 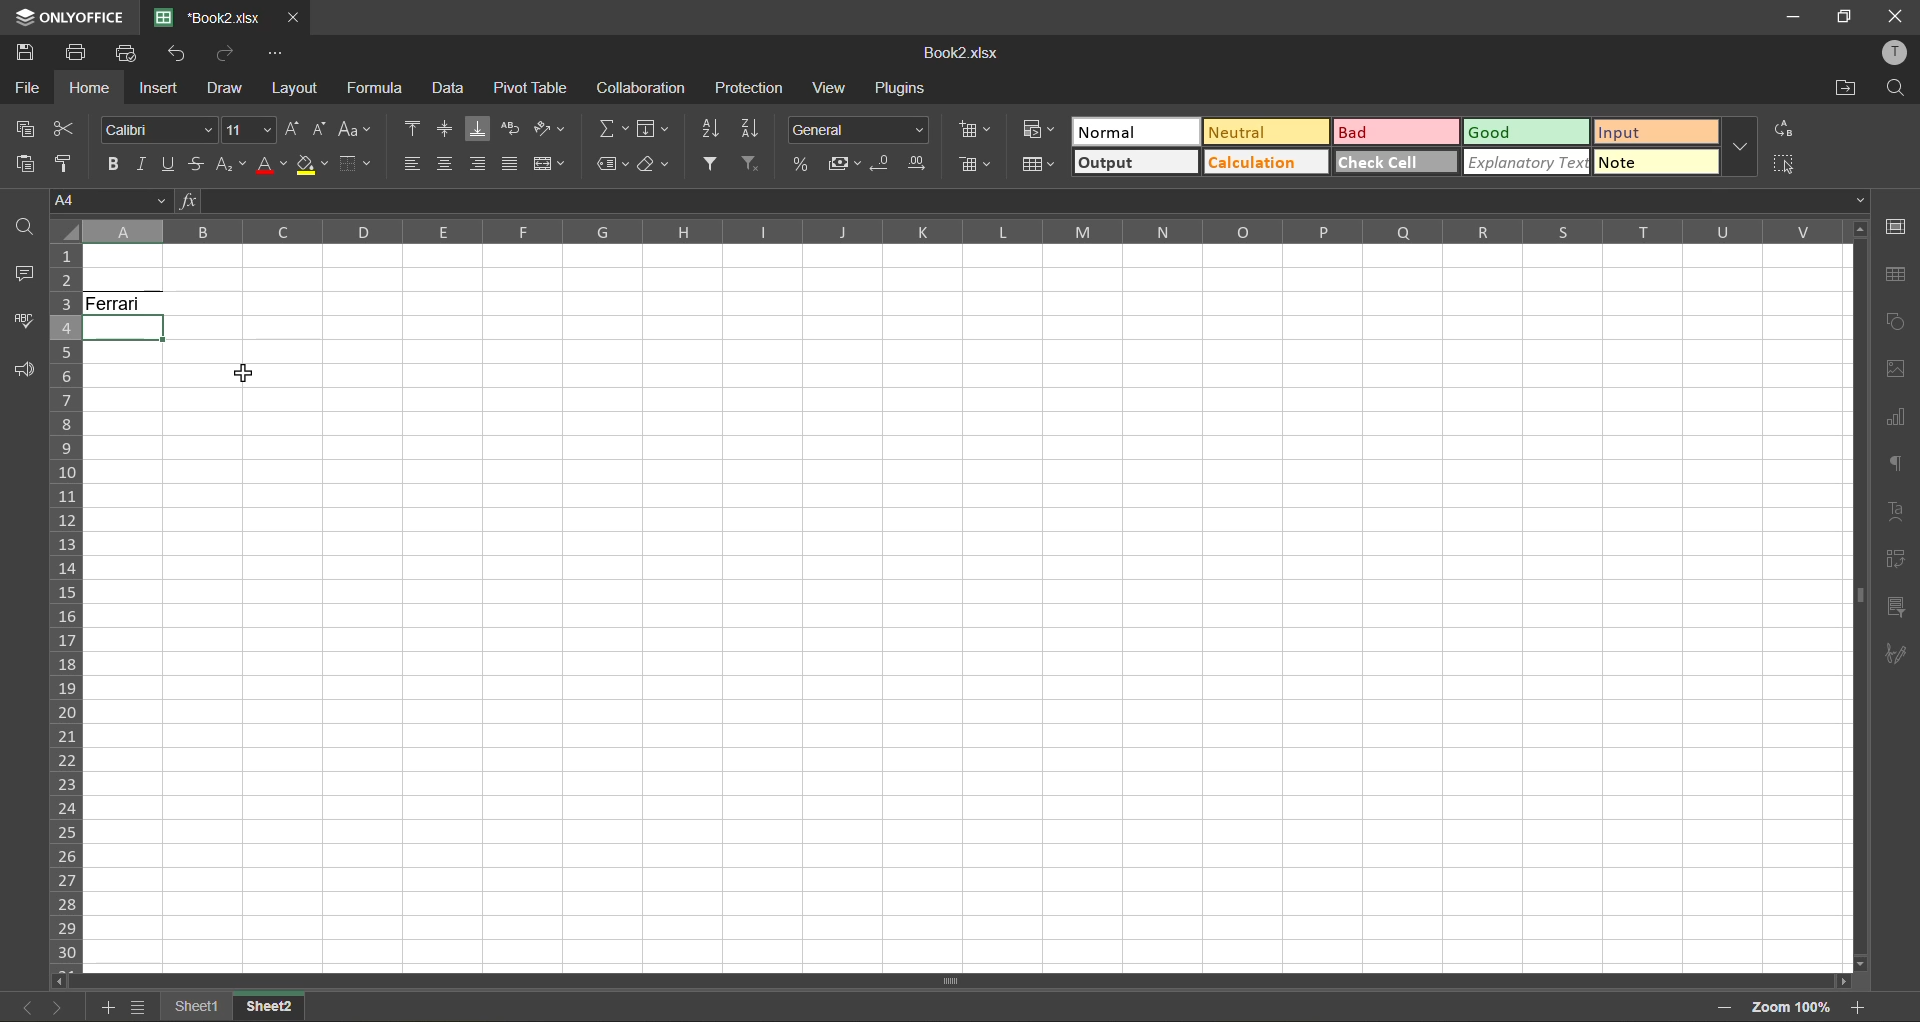 What do you see at coordinates (86, 89) in the screenshot?
I see `home` at bounding box center [86, 89].